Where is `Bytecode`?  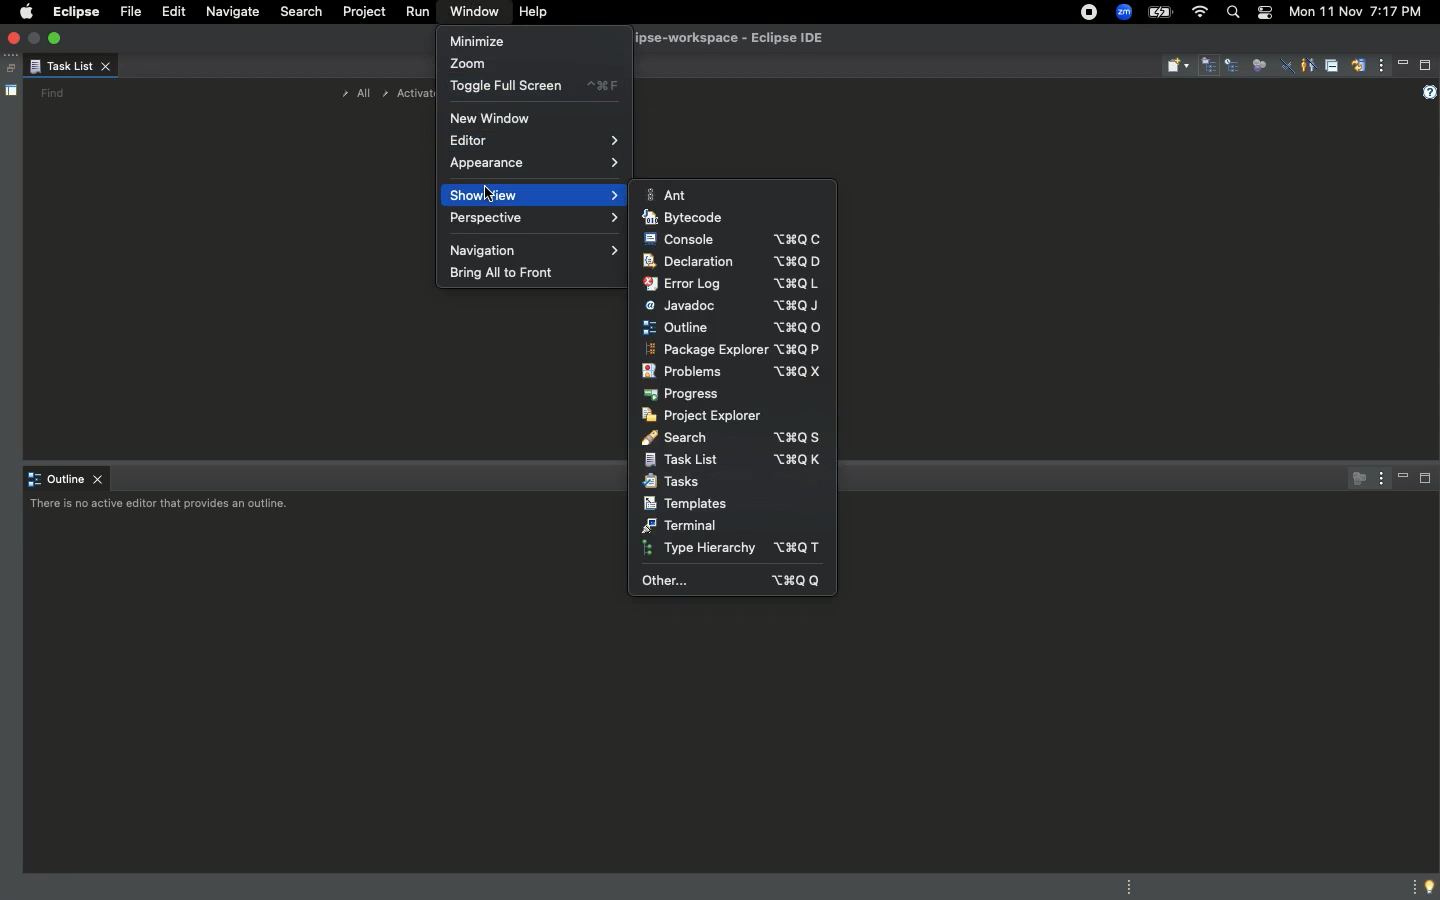
Bytecode is located at coordinates (684, 218).